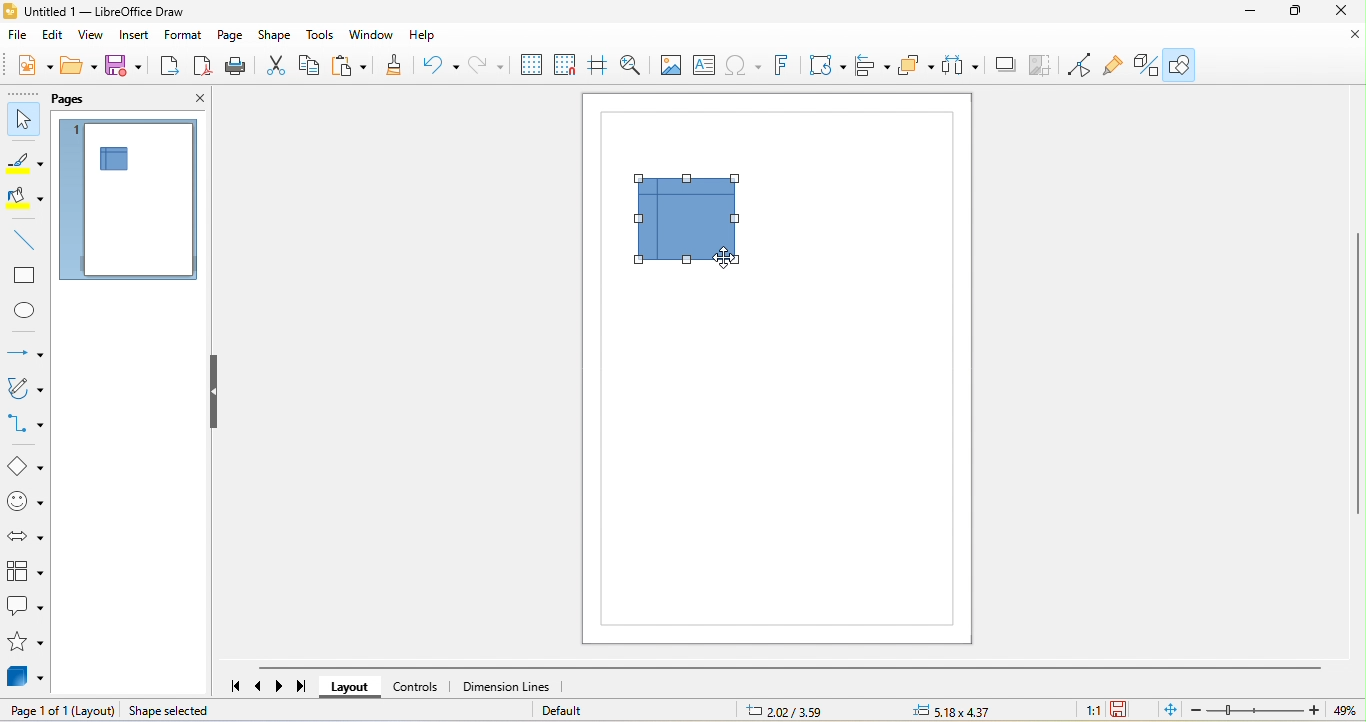 Image resolution: width=1366 pixels, height=722 pixels. Describe the element at coordinates (92, 36) in the screenshot. I see `view` at that location.